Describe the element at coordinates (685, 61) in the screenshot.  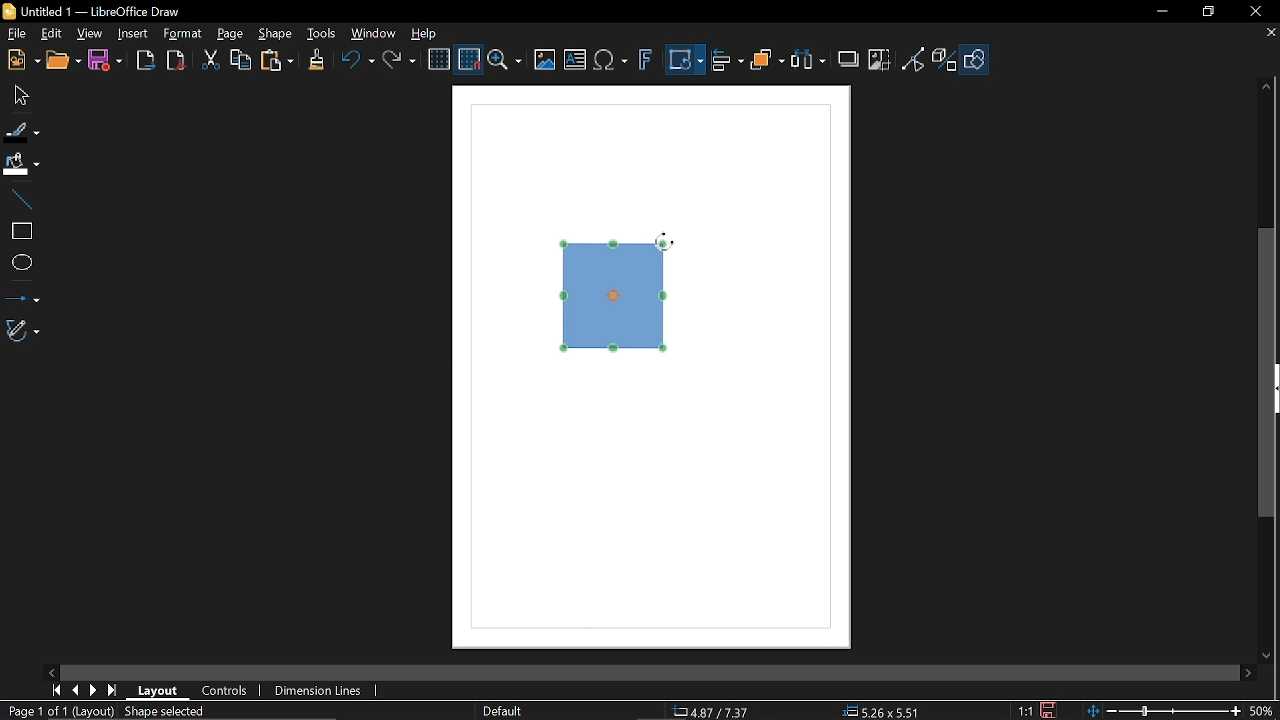
I see `Transformation` at that location.